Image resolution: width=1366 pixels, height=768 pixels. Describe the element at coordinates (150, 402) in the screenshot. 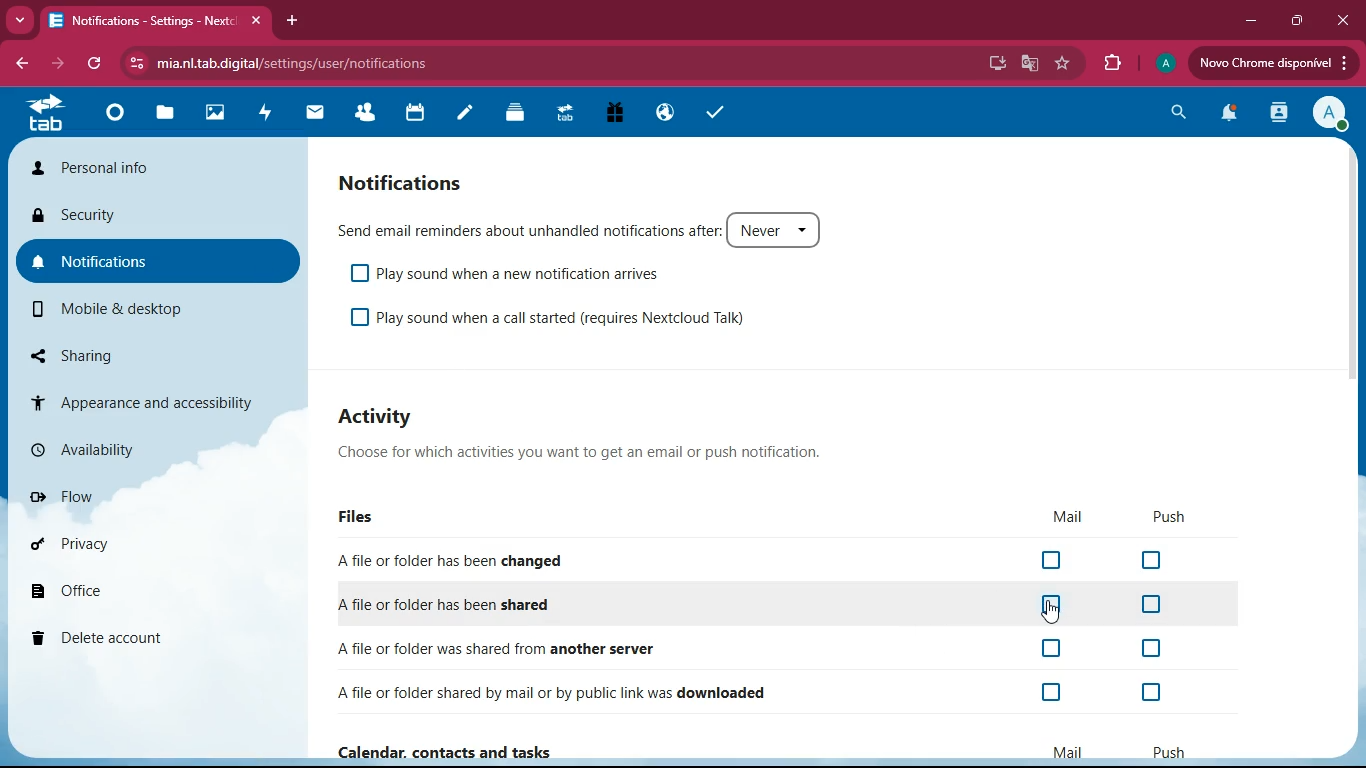

I see `appearance` at that location.